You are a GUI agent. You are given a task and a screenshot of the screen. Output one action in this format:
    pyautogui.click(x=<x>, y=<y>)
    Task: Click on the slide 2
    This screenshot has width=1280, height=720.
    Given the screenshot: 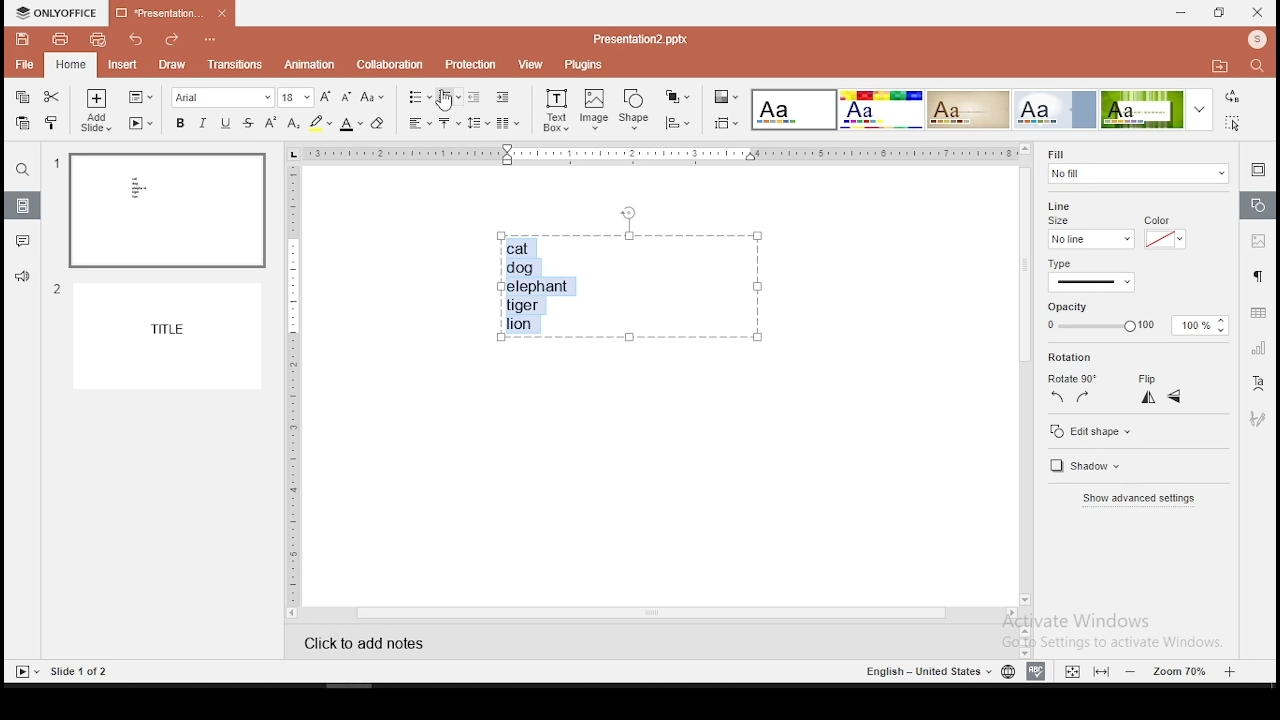 What is the action you would take?
    pyautogui.click(x=156, y=335)
    